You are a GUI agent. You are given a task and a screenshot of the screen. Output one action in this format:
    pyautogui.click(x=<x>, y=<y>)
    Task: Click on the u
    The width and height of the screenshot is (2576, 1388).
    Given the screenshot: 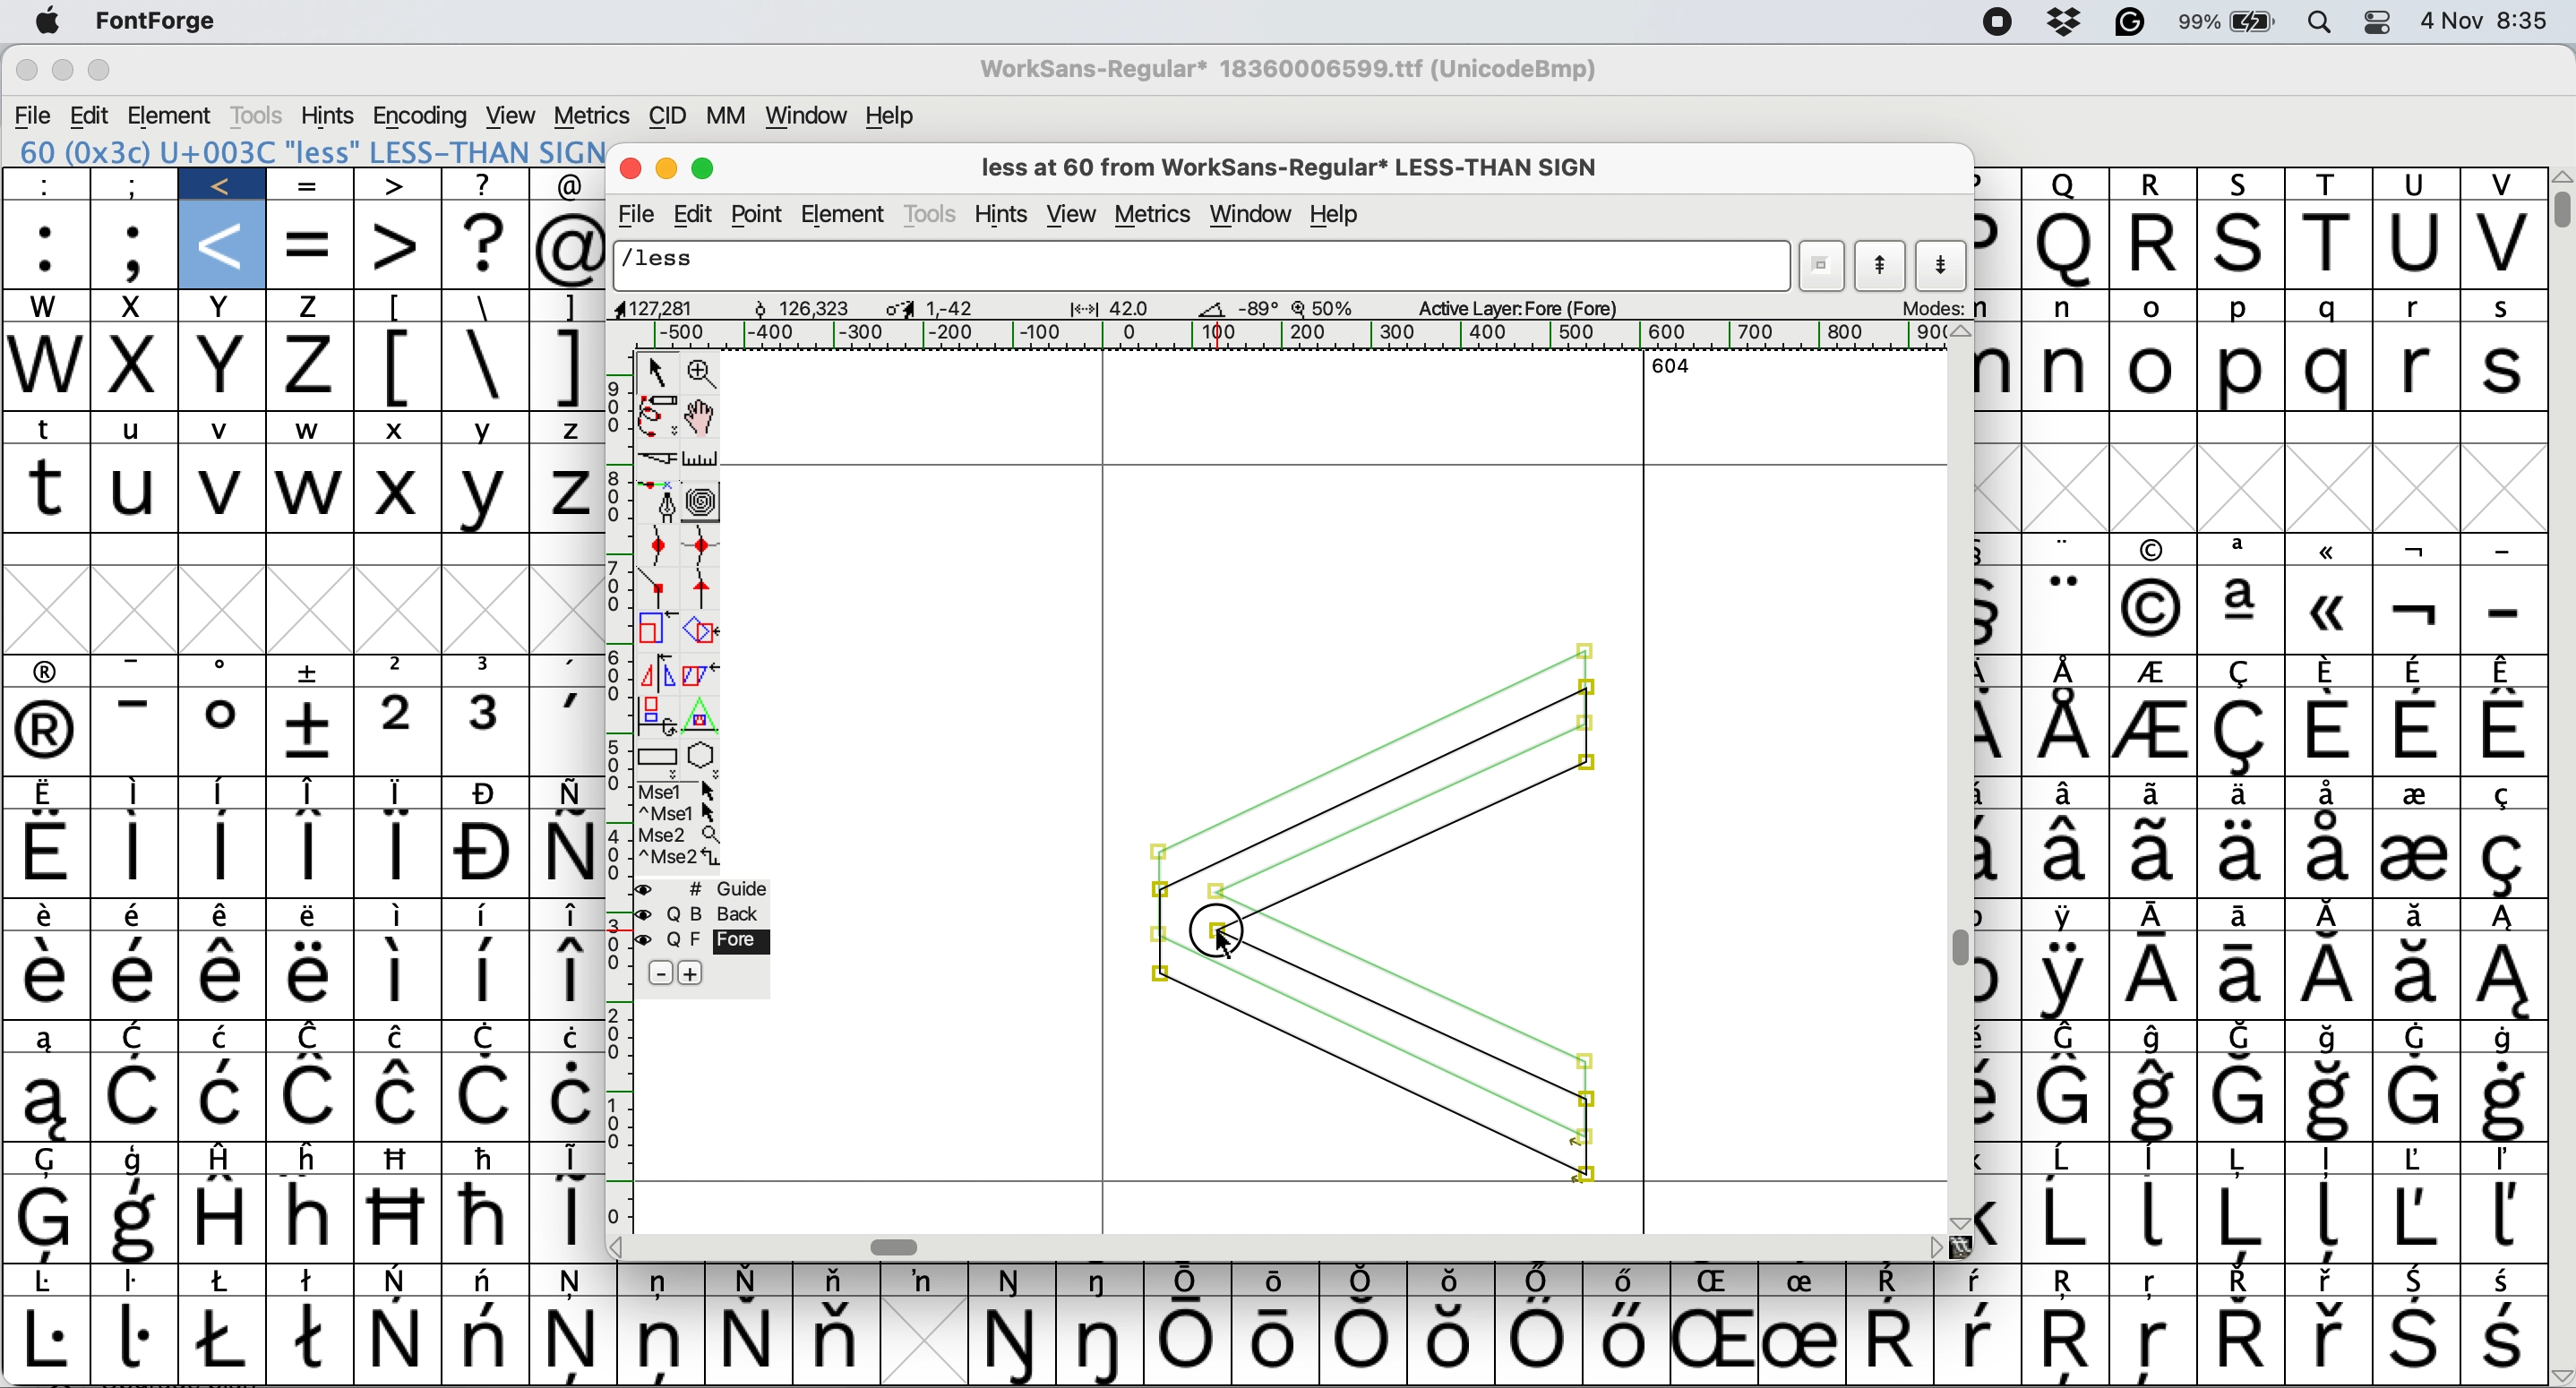 What is the action you would take?
    pyautogui.click(x=137, y=490)
    